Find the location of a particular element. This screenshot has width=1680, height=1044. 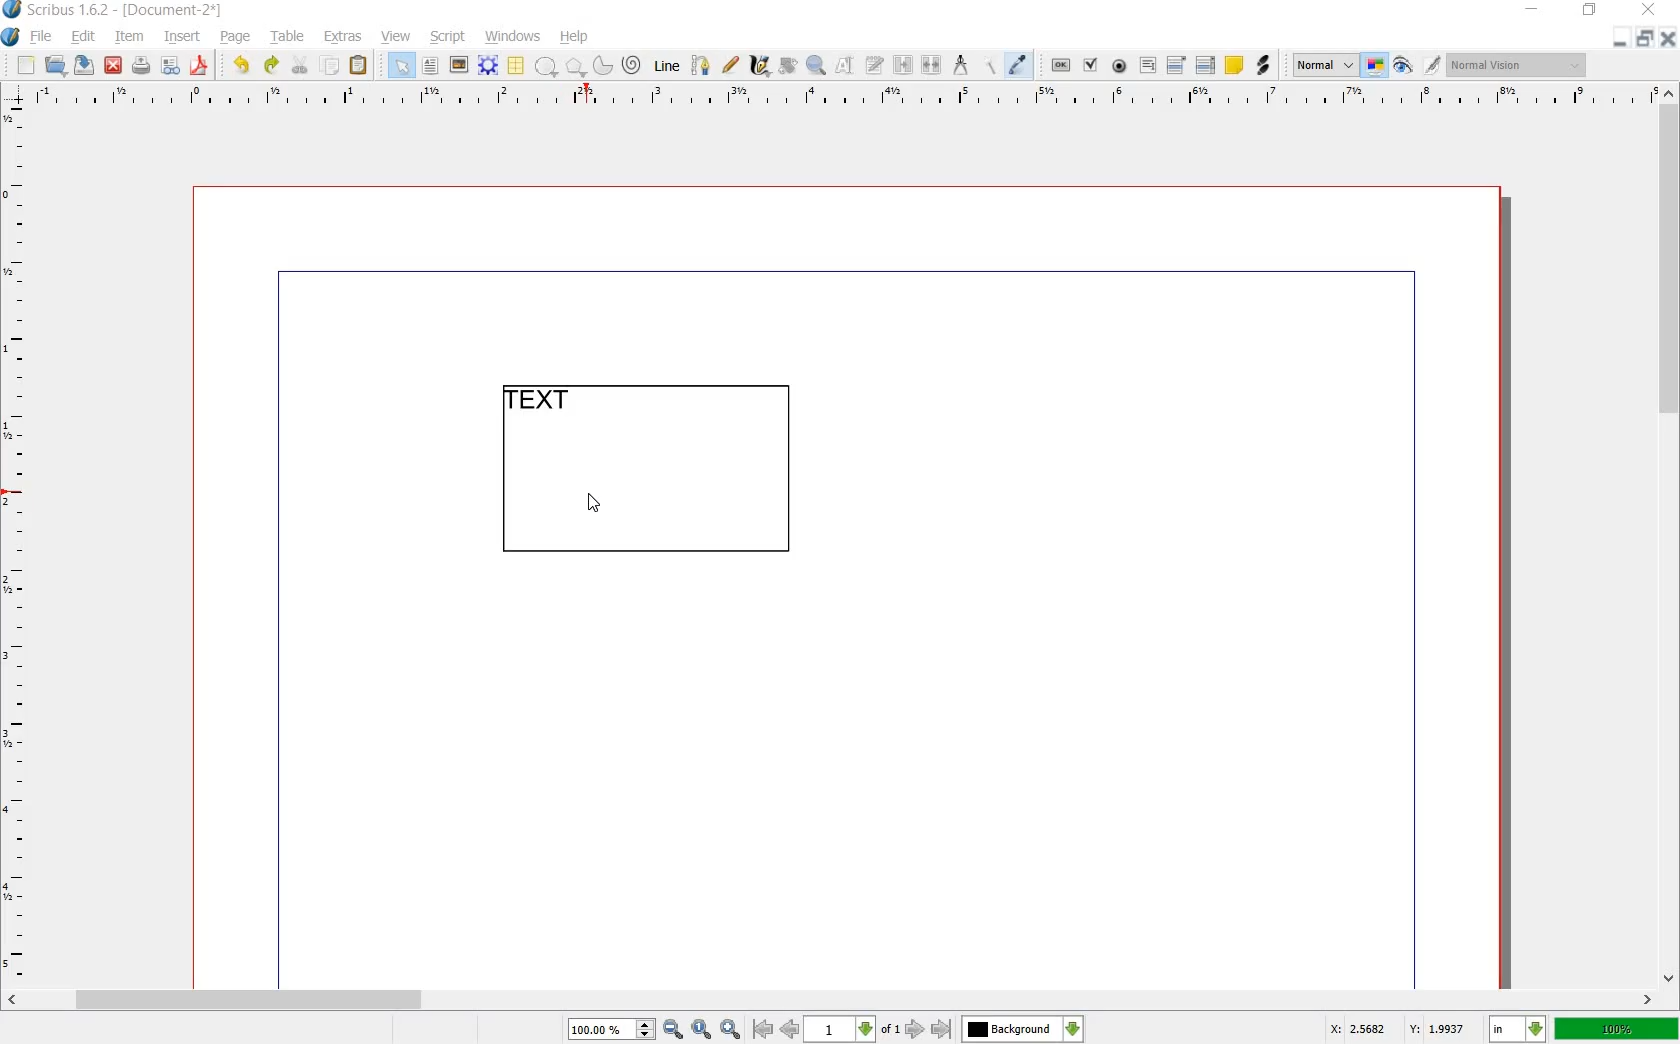

pdf radio button is located at coordinates (1120, 66).